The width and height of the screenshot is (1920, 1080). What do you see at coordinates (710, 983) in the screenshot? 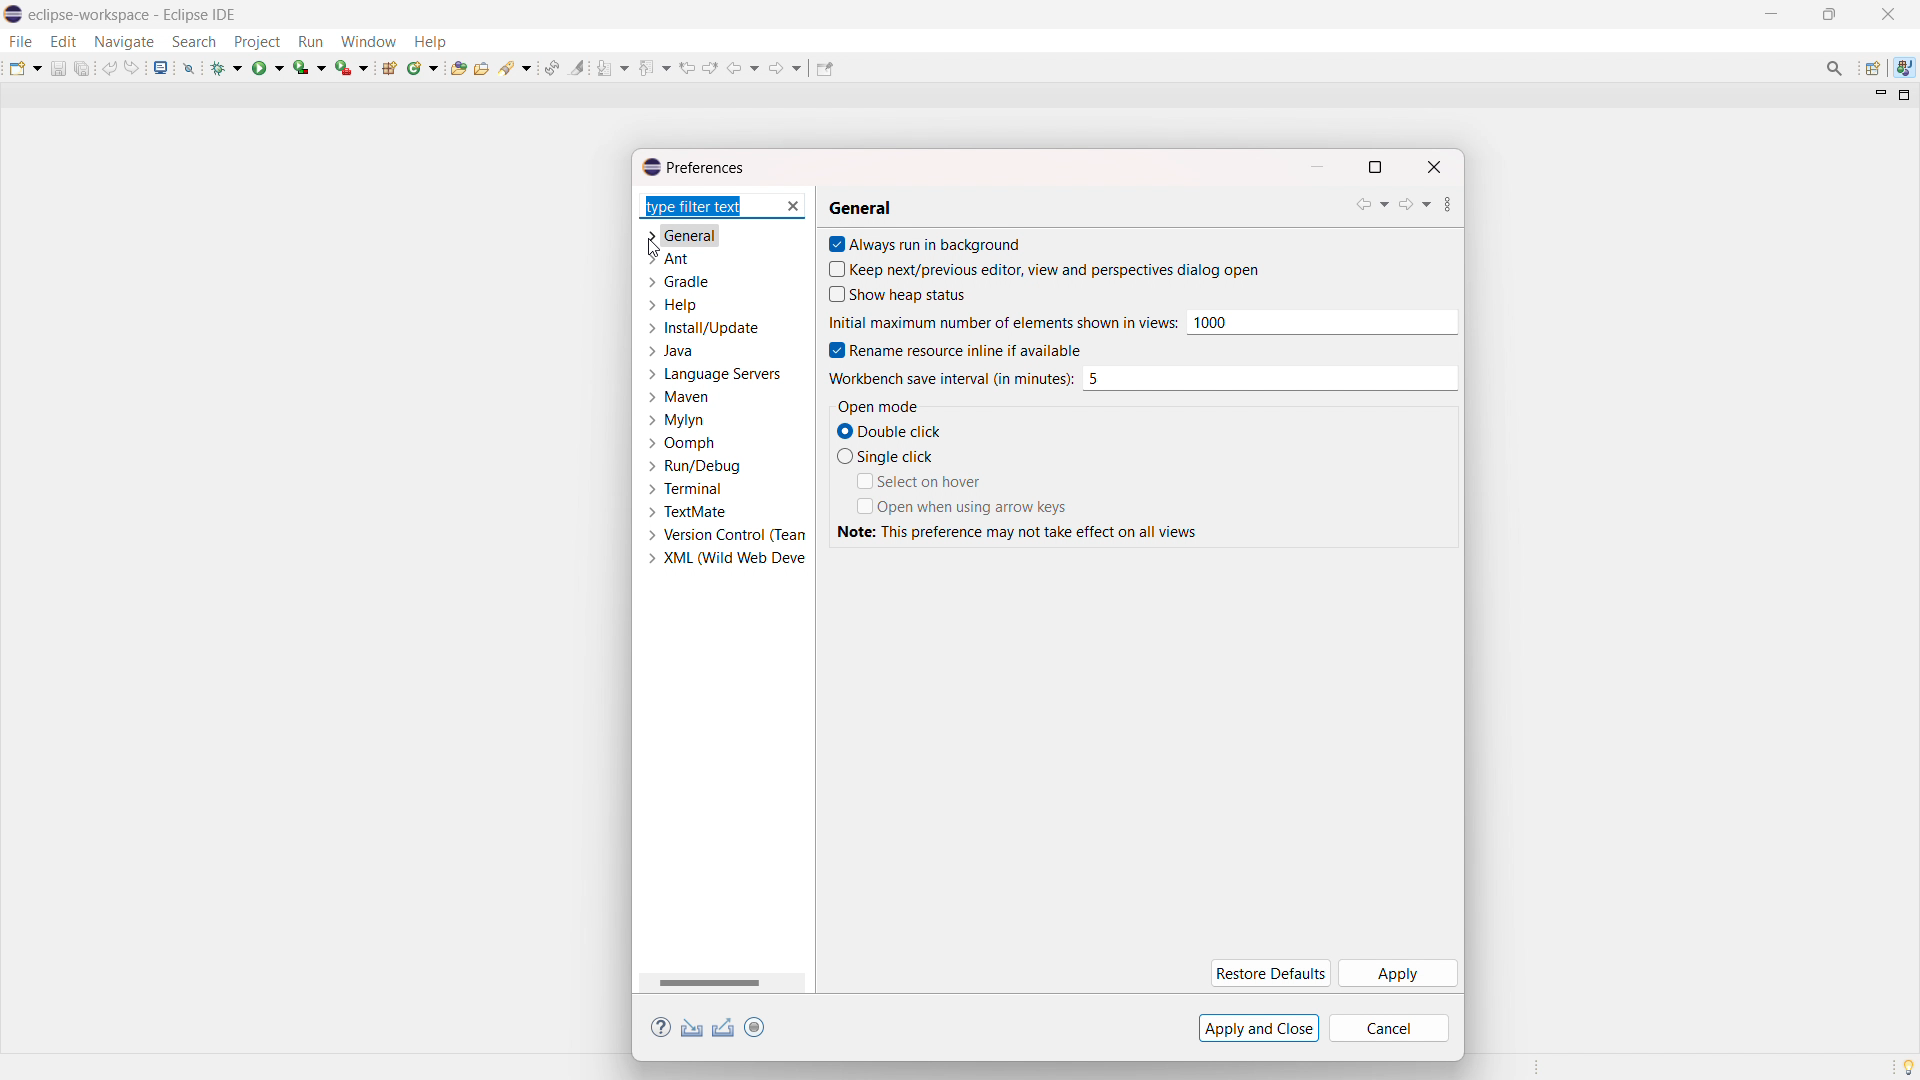
I see `scrollbar` at bounding box center [710, 983].